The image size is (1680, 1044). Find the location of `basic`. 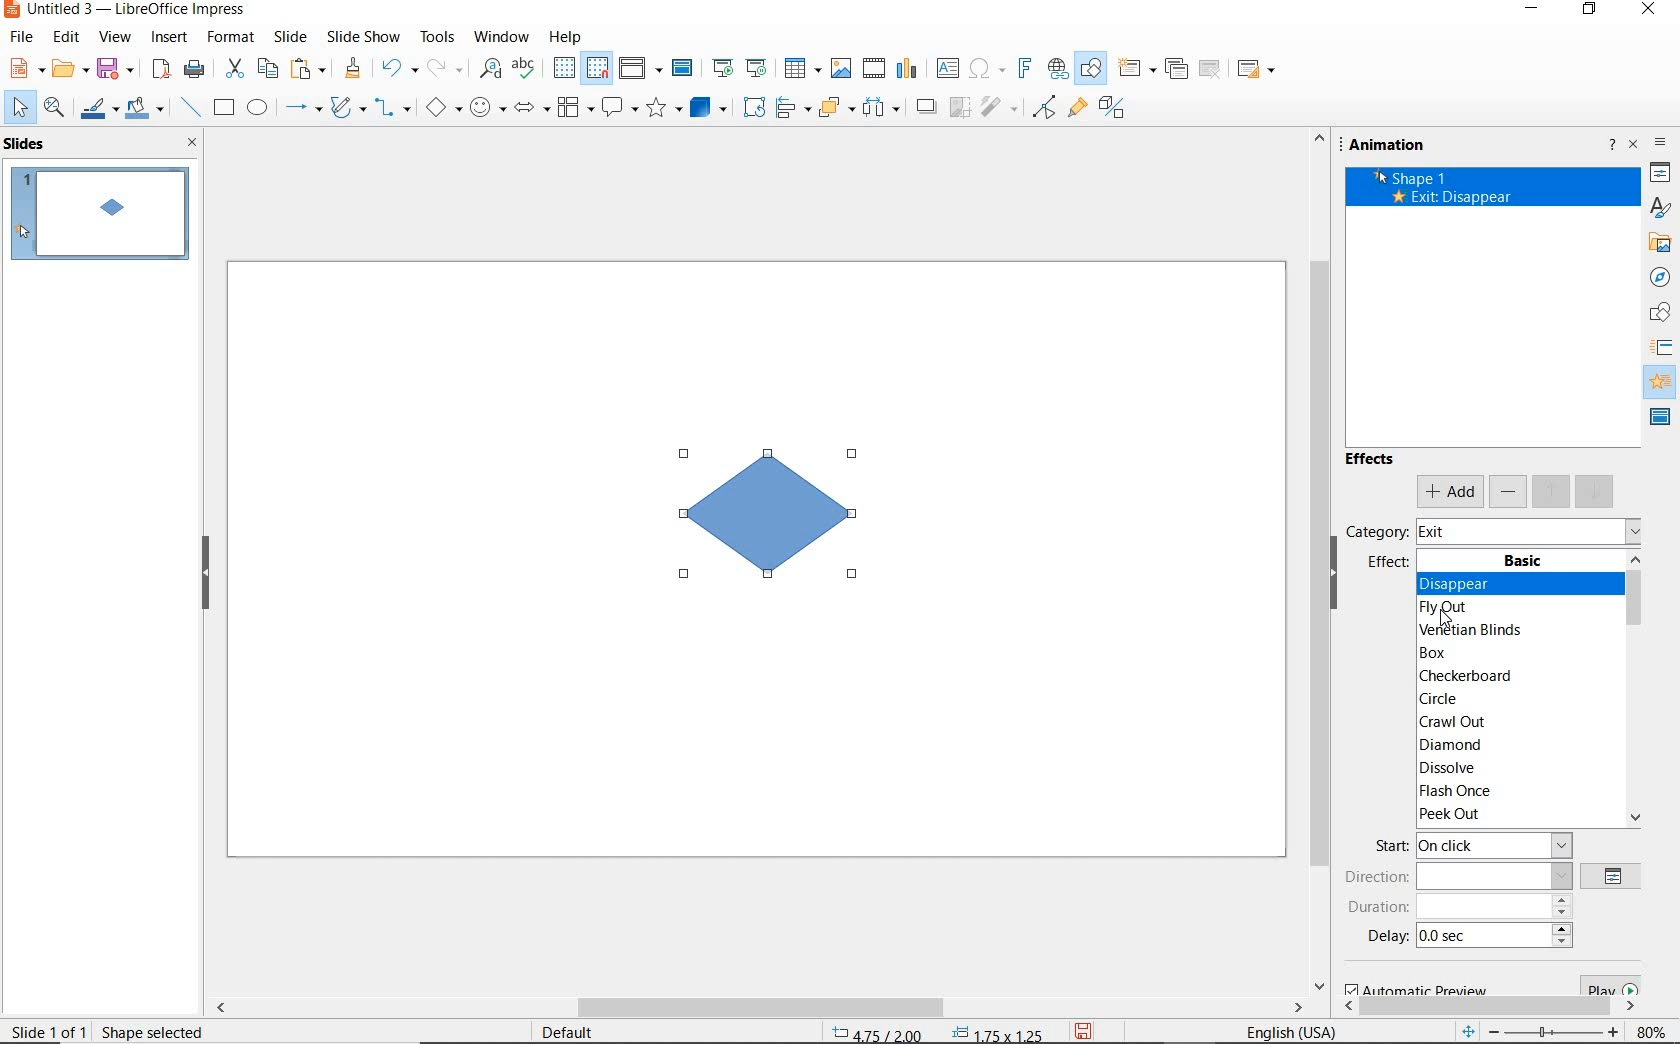

basic is located at coordinates (1521, 561).